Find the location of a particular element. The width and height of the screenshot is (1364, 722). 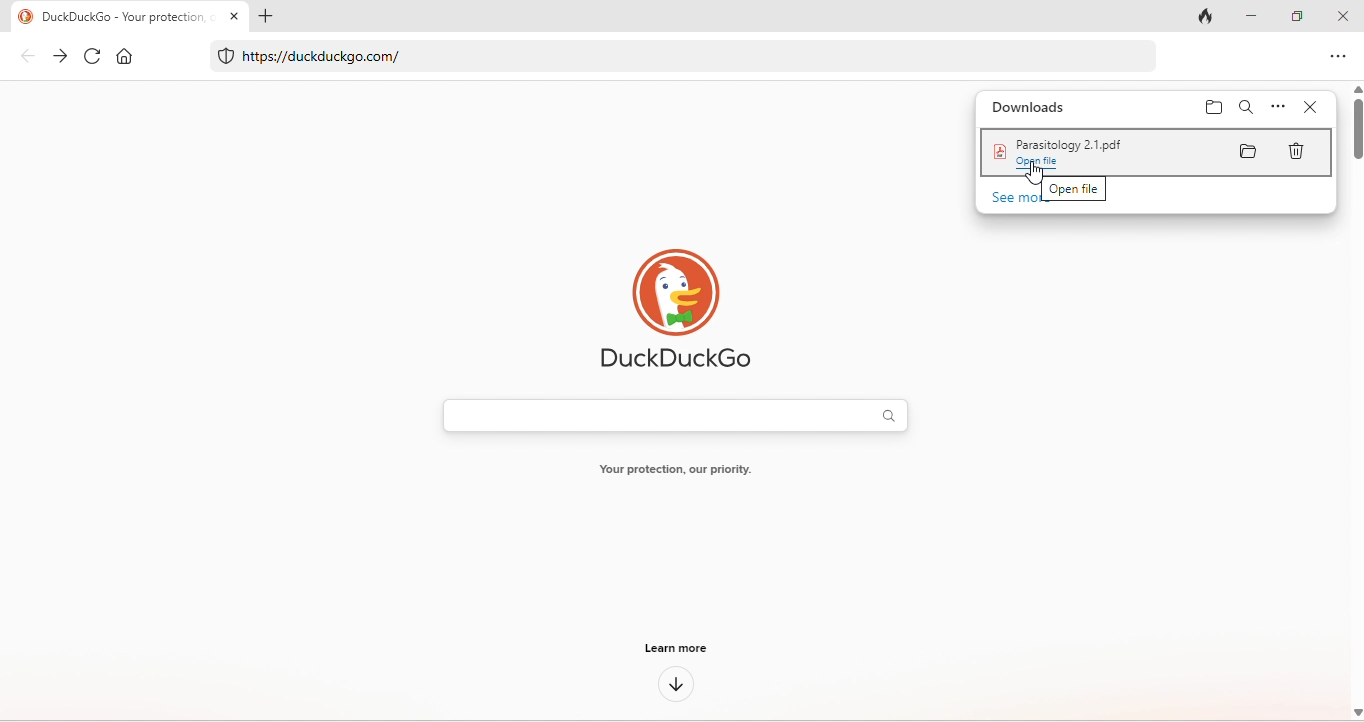

open file is located at coordinates (1080, 192).